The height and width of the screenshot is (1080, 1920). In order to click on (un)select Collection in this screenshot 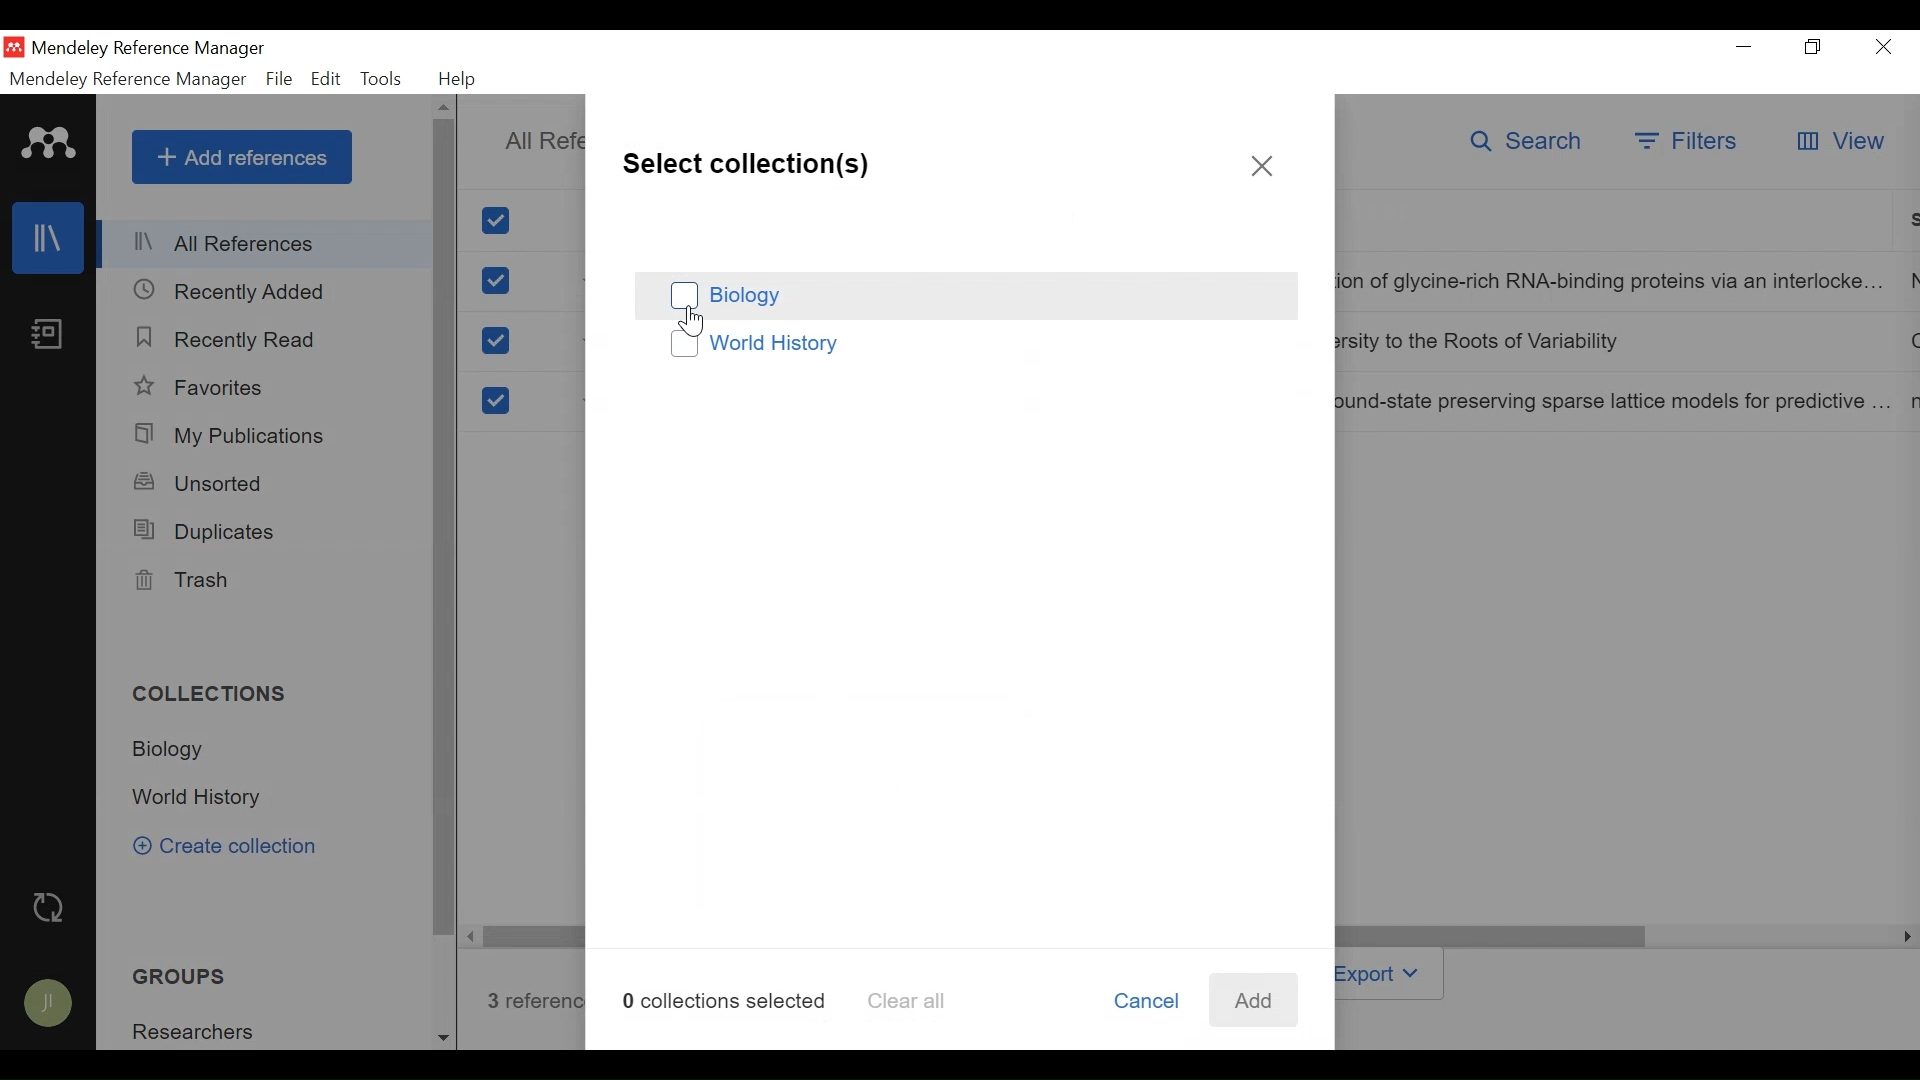, I will do `click(964, 296)`.